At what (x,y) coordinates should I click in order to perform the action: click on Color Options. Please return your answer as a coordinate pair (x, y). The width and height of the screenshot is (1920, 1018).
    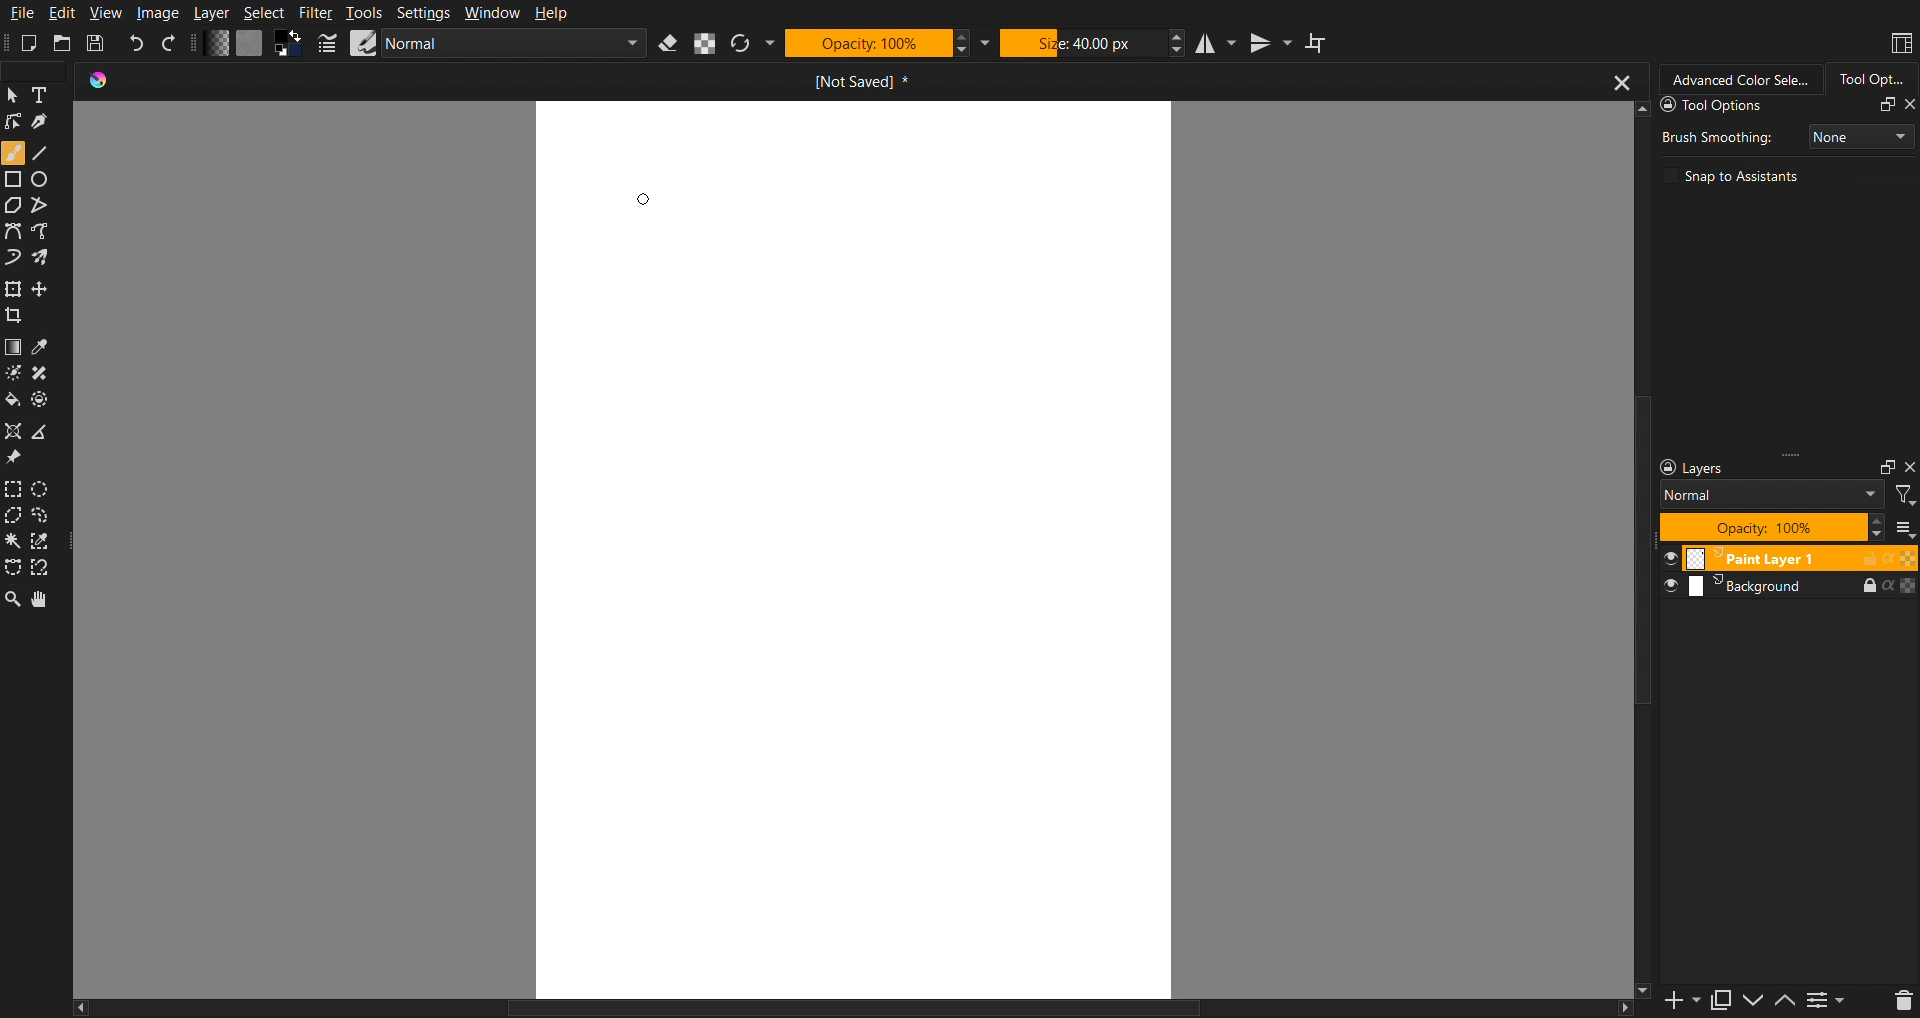
    Looking at the image, I should click on (12, 347).